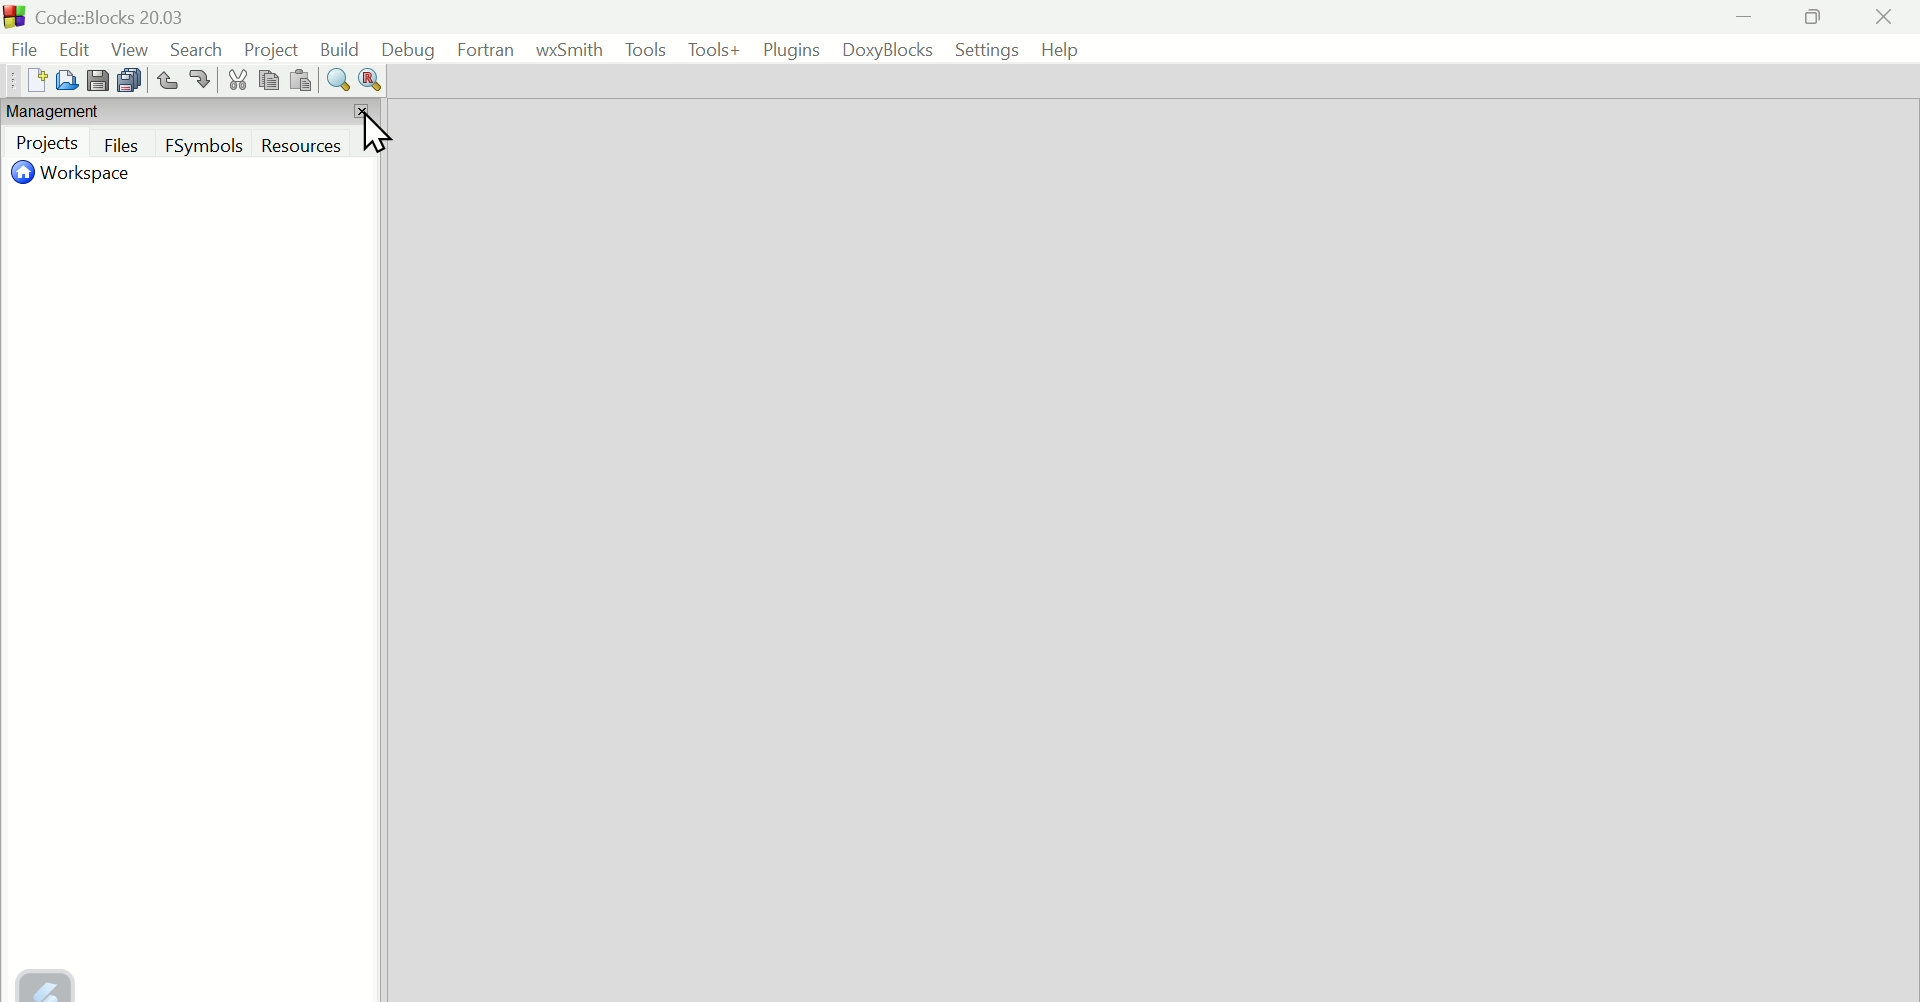  I want to click on Project, so click(271, 50).